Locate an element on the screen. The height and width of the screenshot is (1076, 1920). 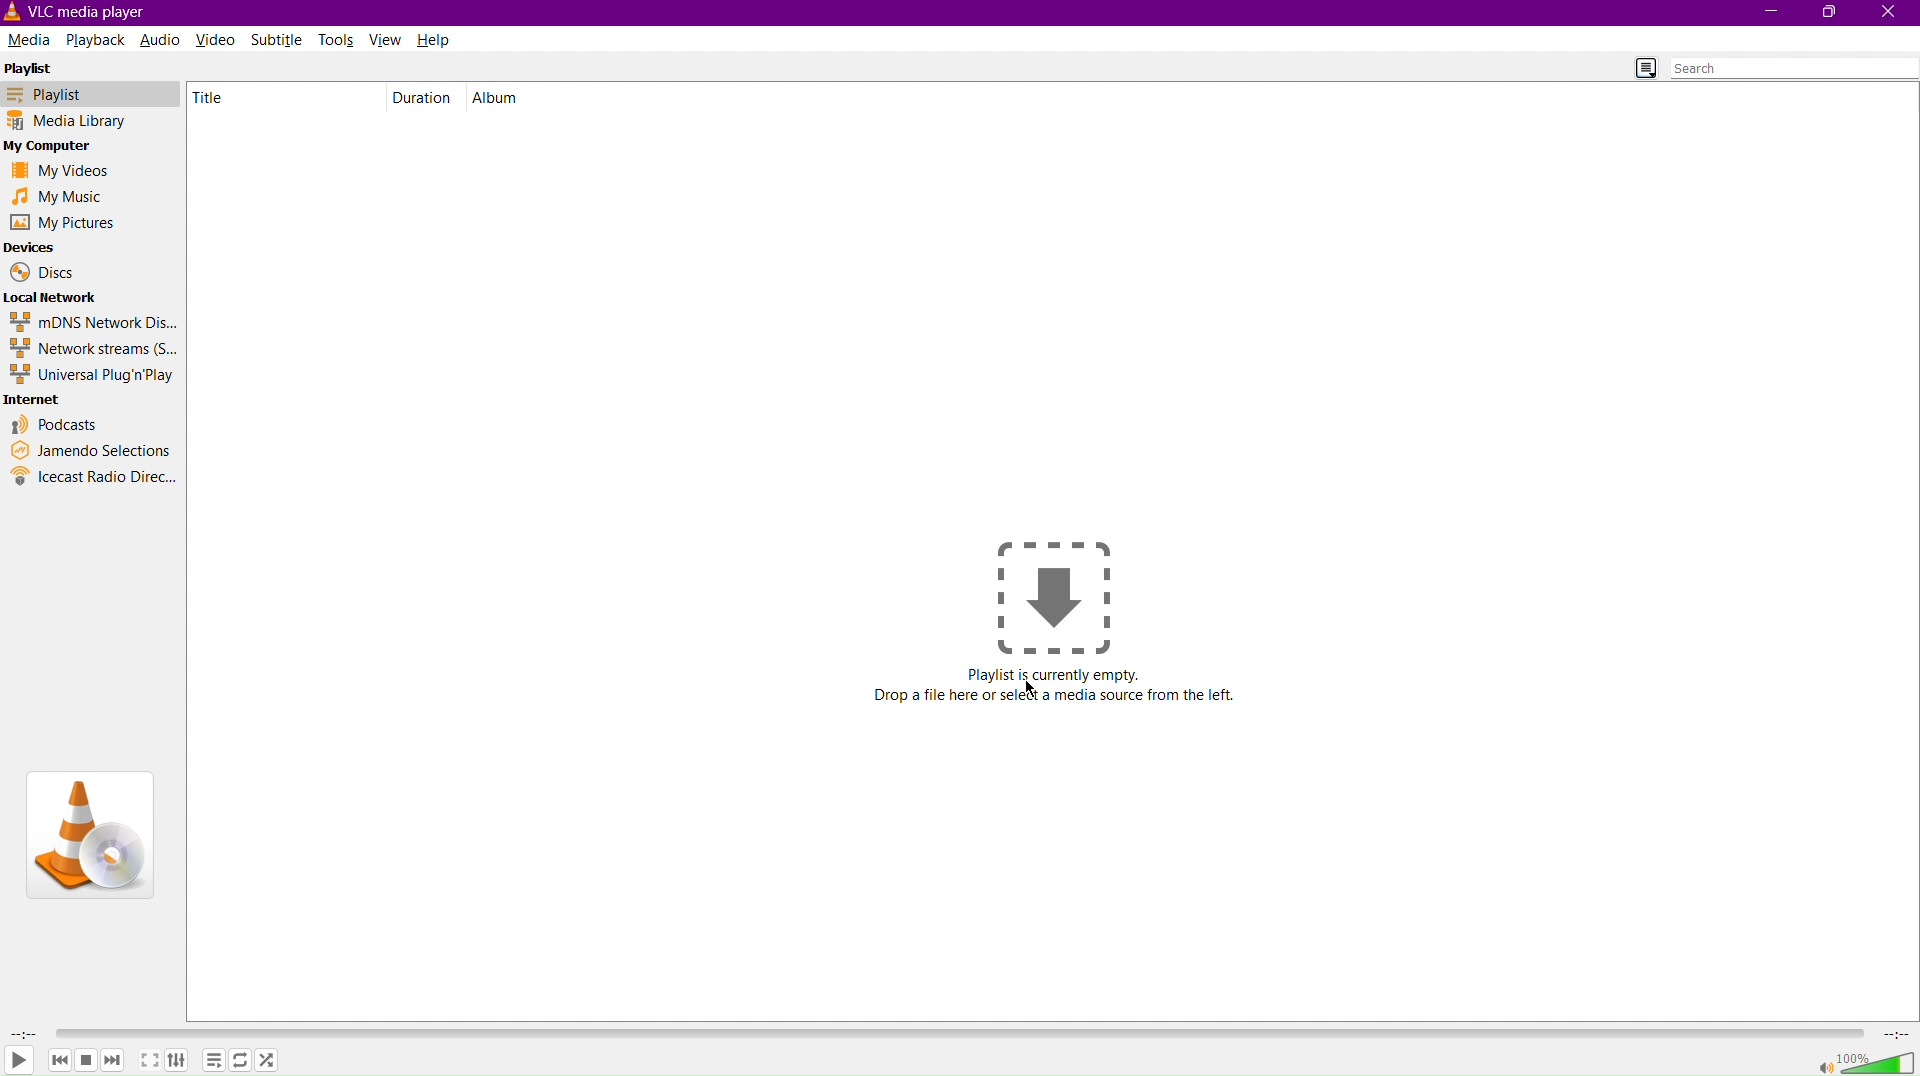
Options is located at coordinates (212, 1059).